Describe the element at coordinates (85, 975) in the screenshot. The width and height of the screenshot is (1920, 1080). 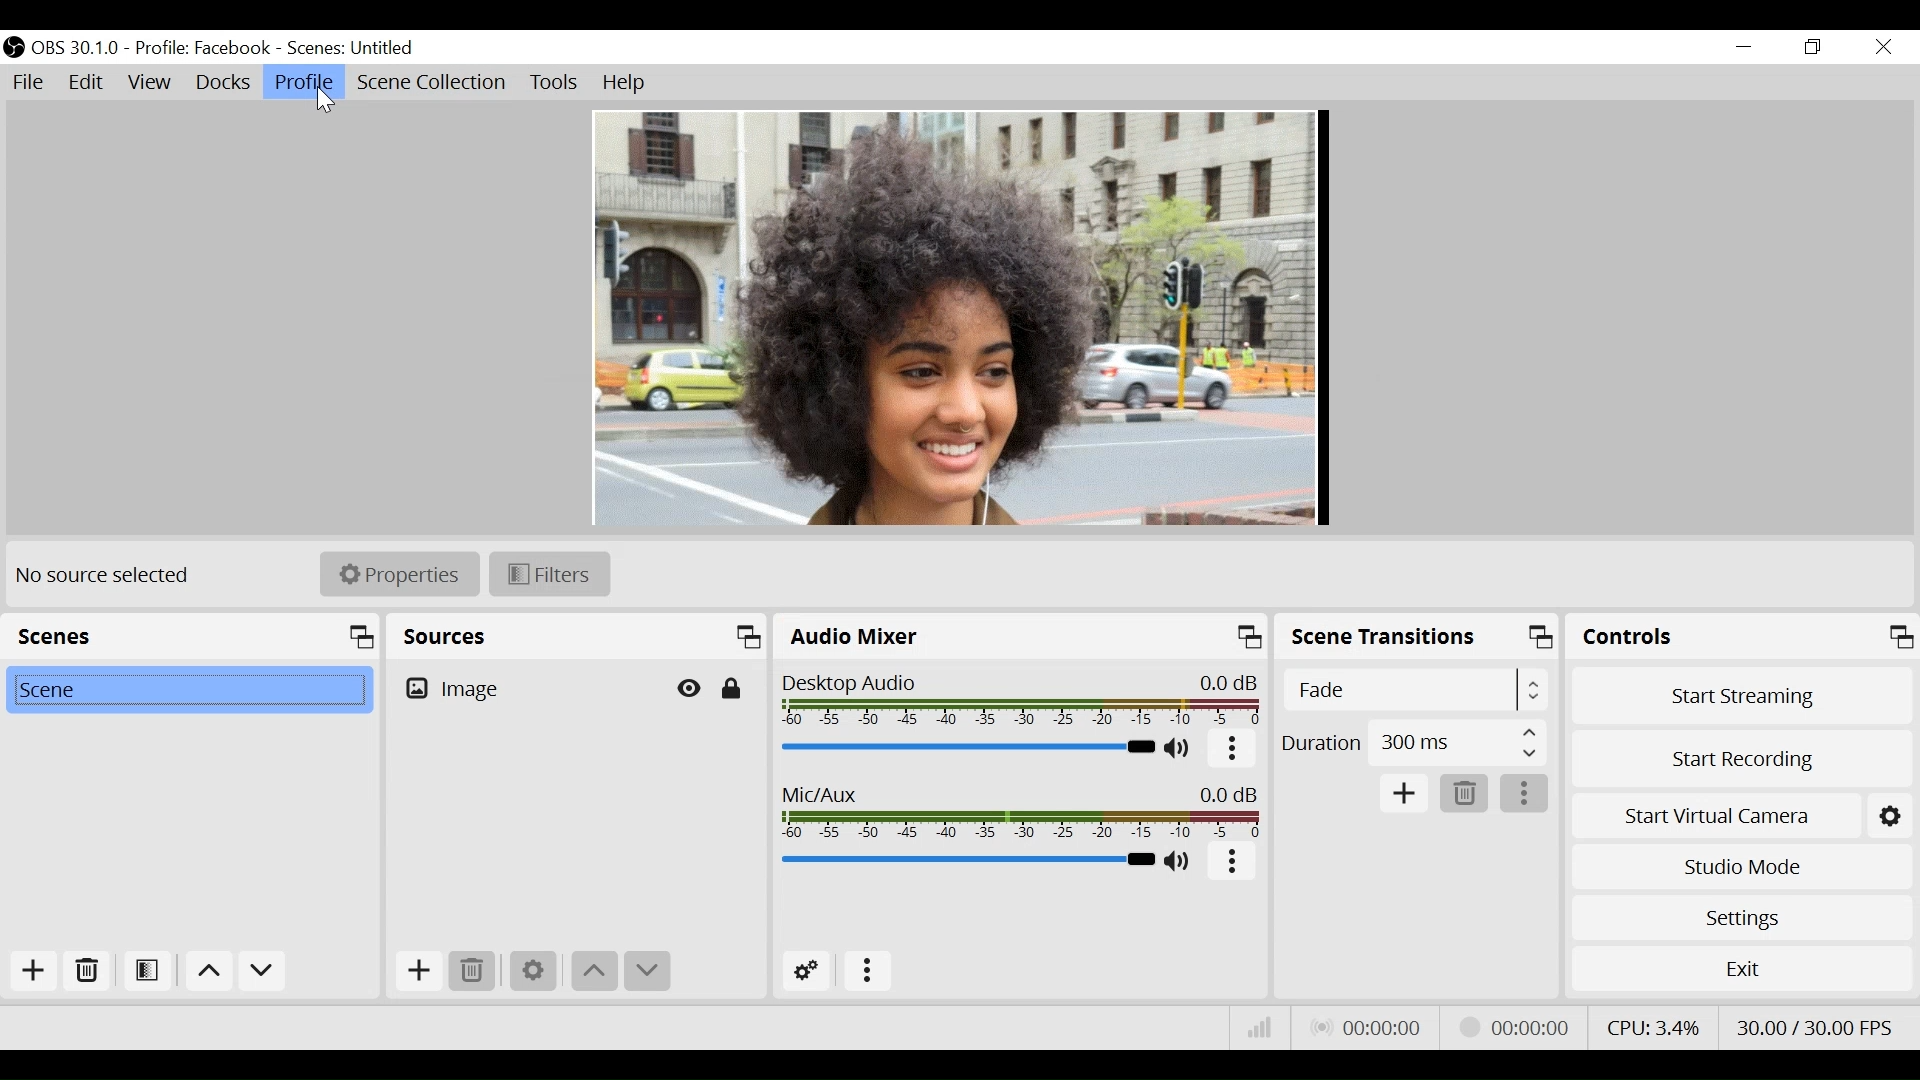
I see `Remove` at that location.